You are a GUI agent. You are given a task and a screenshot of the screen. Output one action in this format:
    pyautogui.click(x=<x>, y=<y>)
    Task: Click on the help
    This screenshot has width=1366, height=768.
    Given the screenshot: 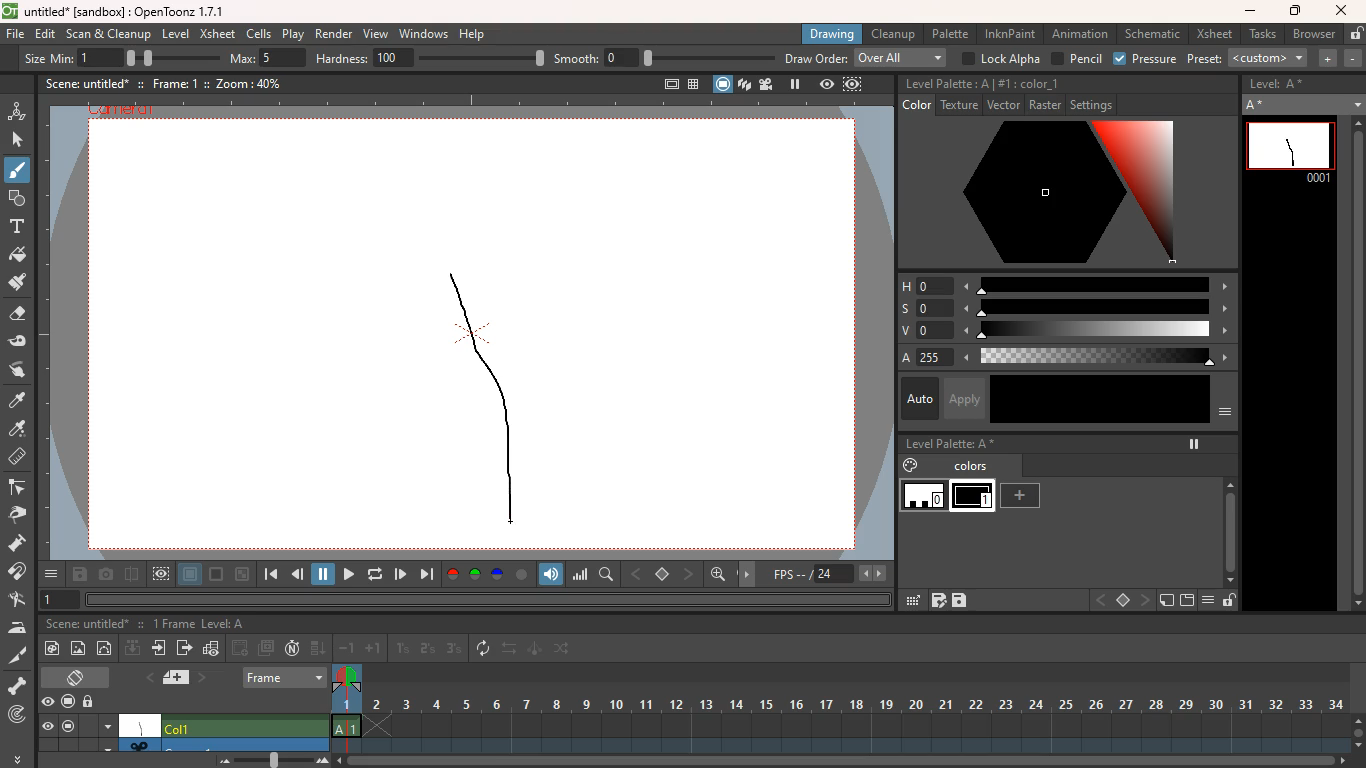 What is the action you would take?
    pyautogui.click(x=474, y=35)
    